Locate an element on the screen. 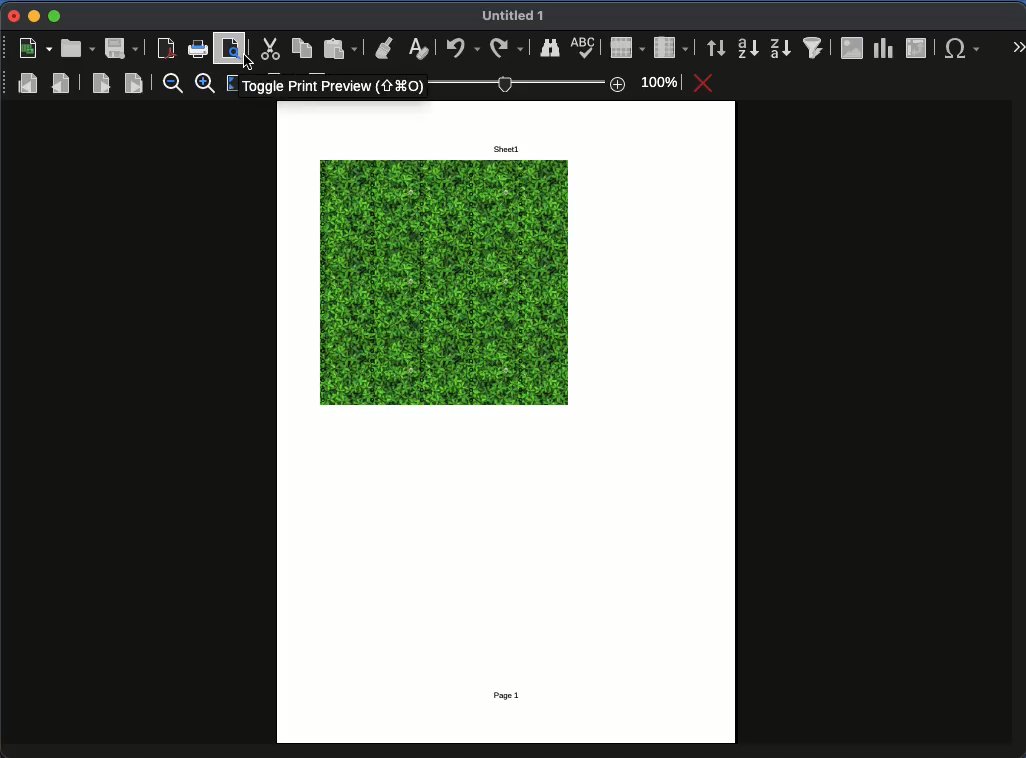 The height and width of the screenshot is (758, 1026). new is located at coordinates (34, 49).